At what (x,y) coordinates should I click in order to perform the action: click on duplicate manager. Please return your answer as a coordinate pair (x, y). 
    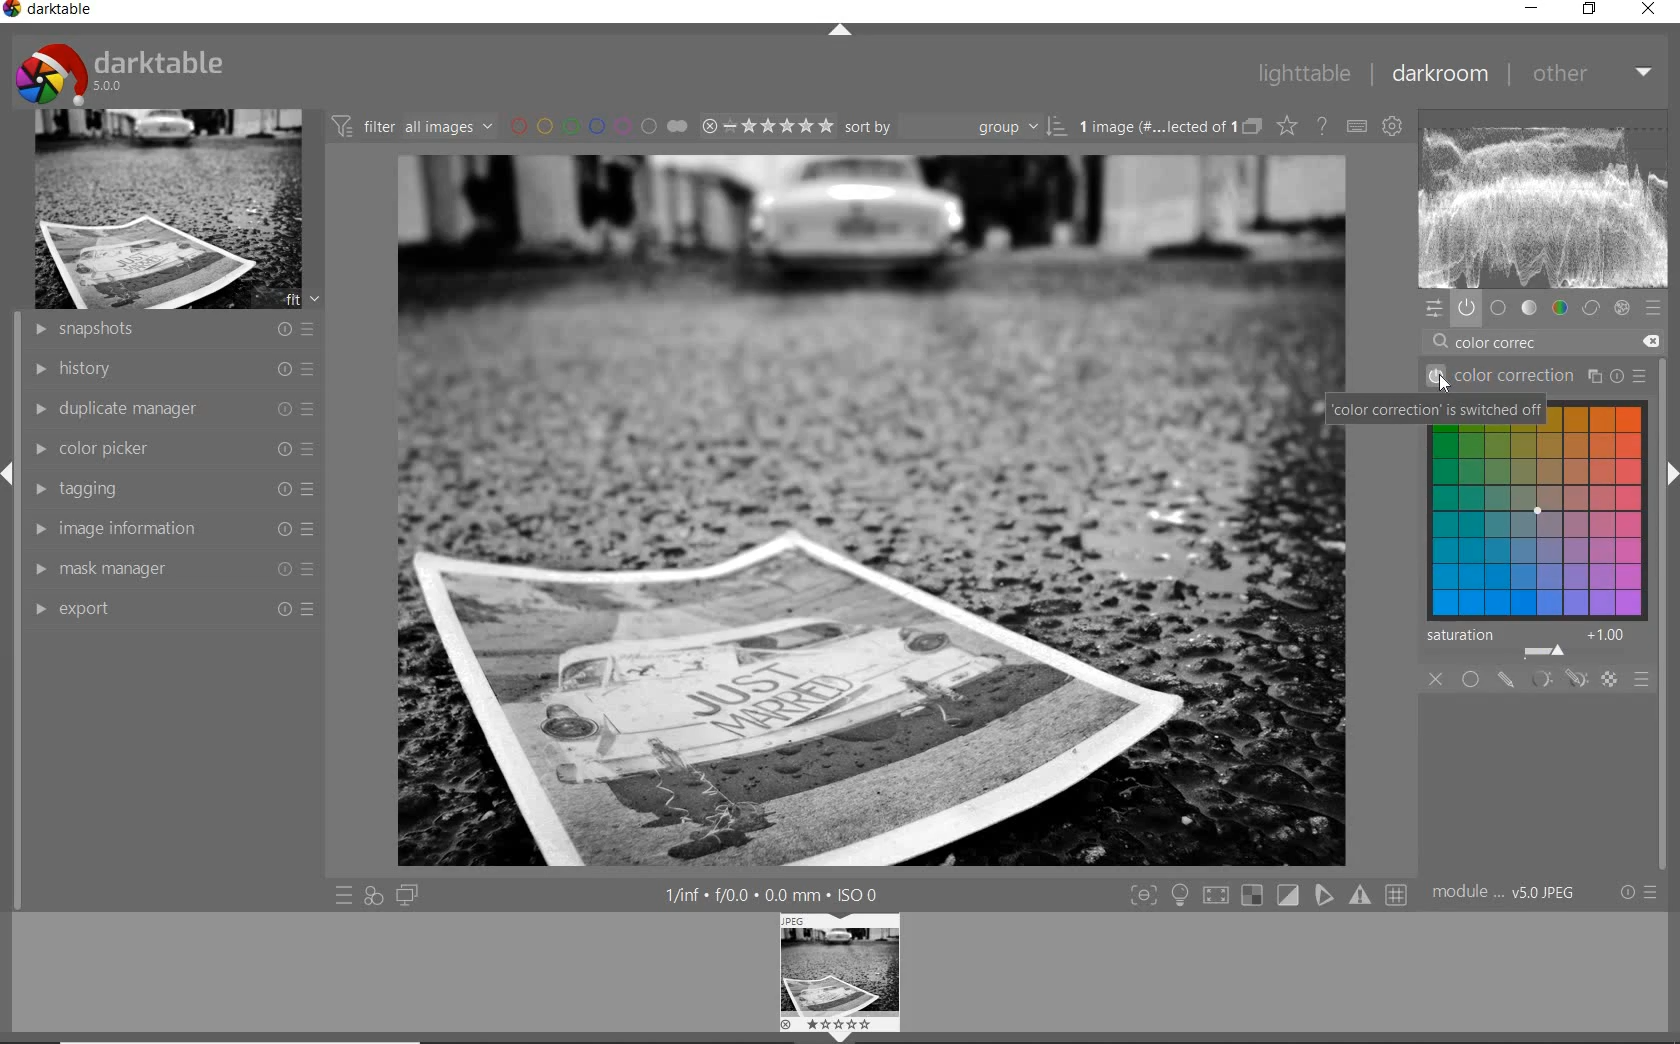
    Looking at the image, I should click on (171, 410).